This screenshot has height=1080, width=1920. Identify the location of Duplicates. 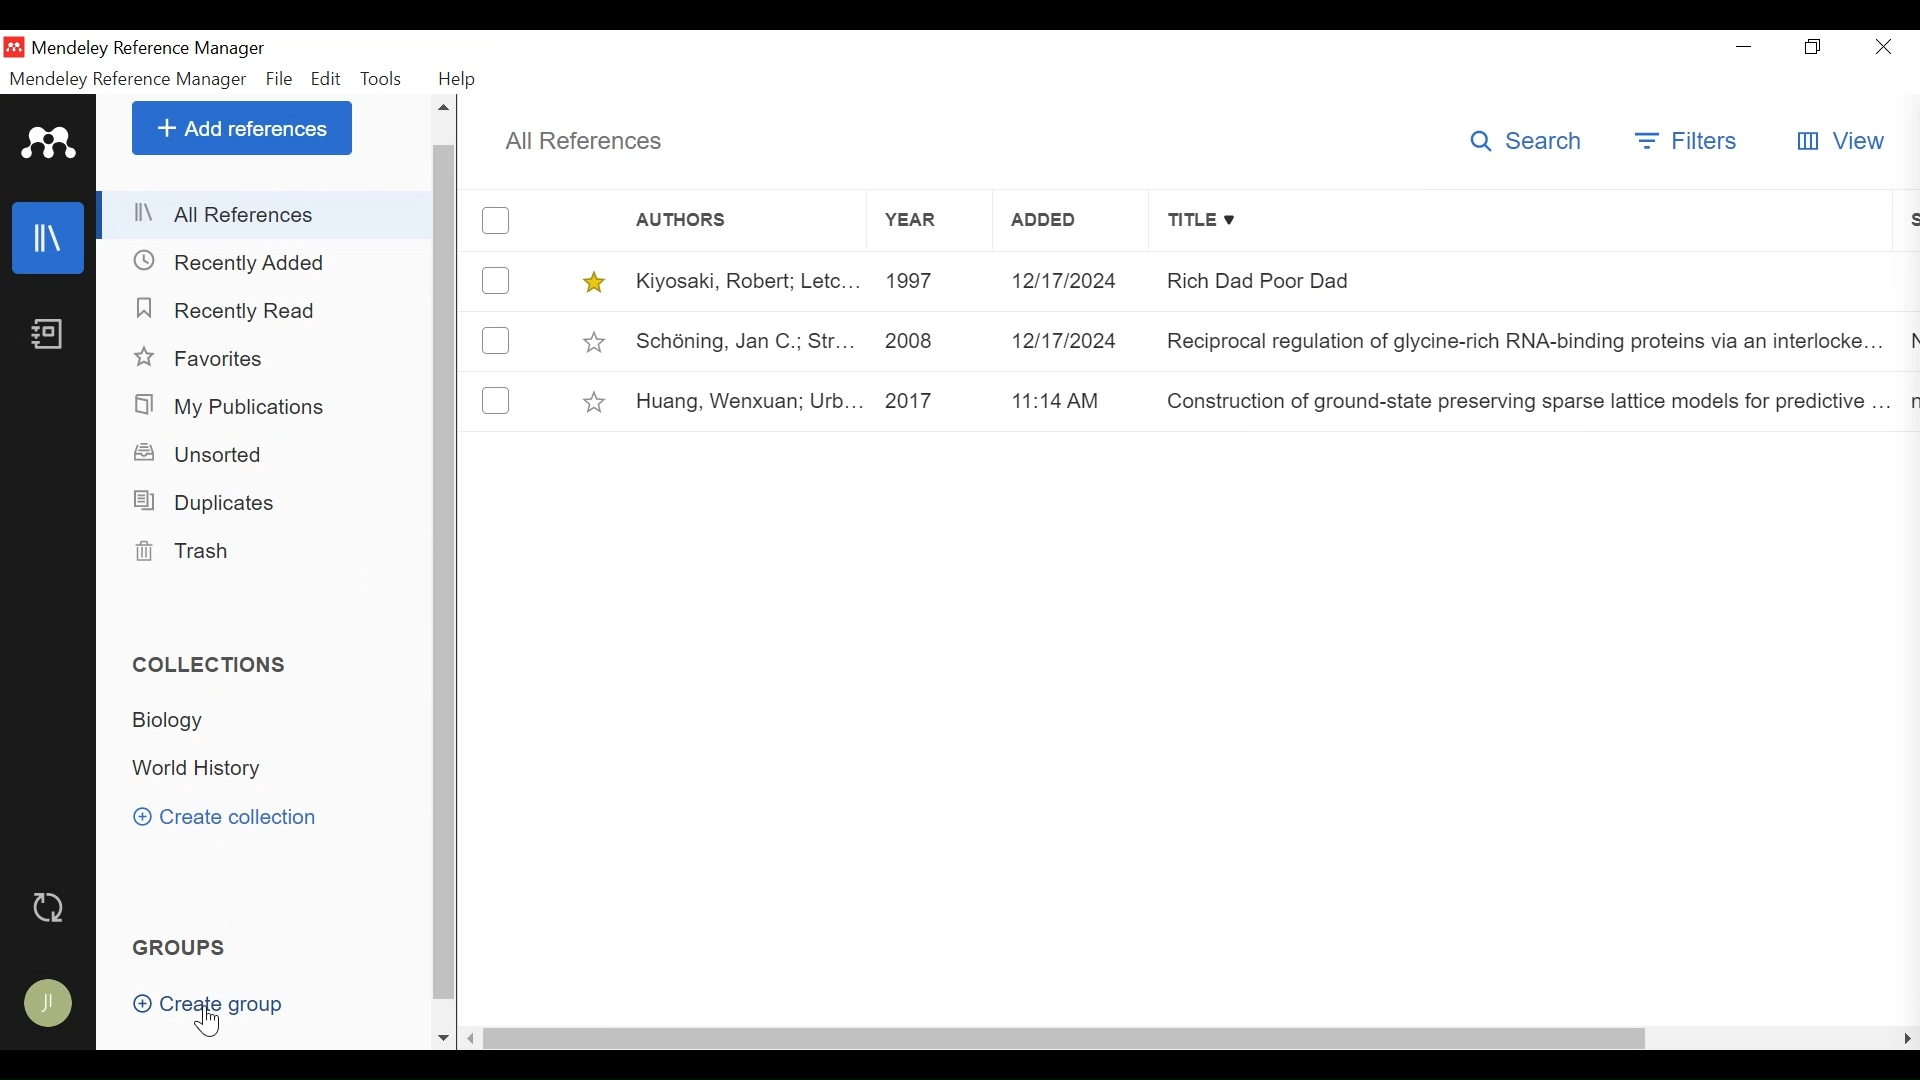
(206, 502).